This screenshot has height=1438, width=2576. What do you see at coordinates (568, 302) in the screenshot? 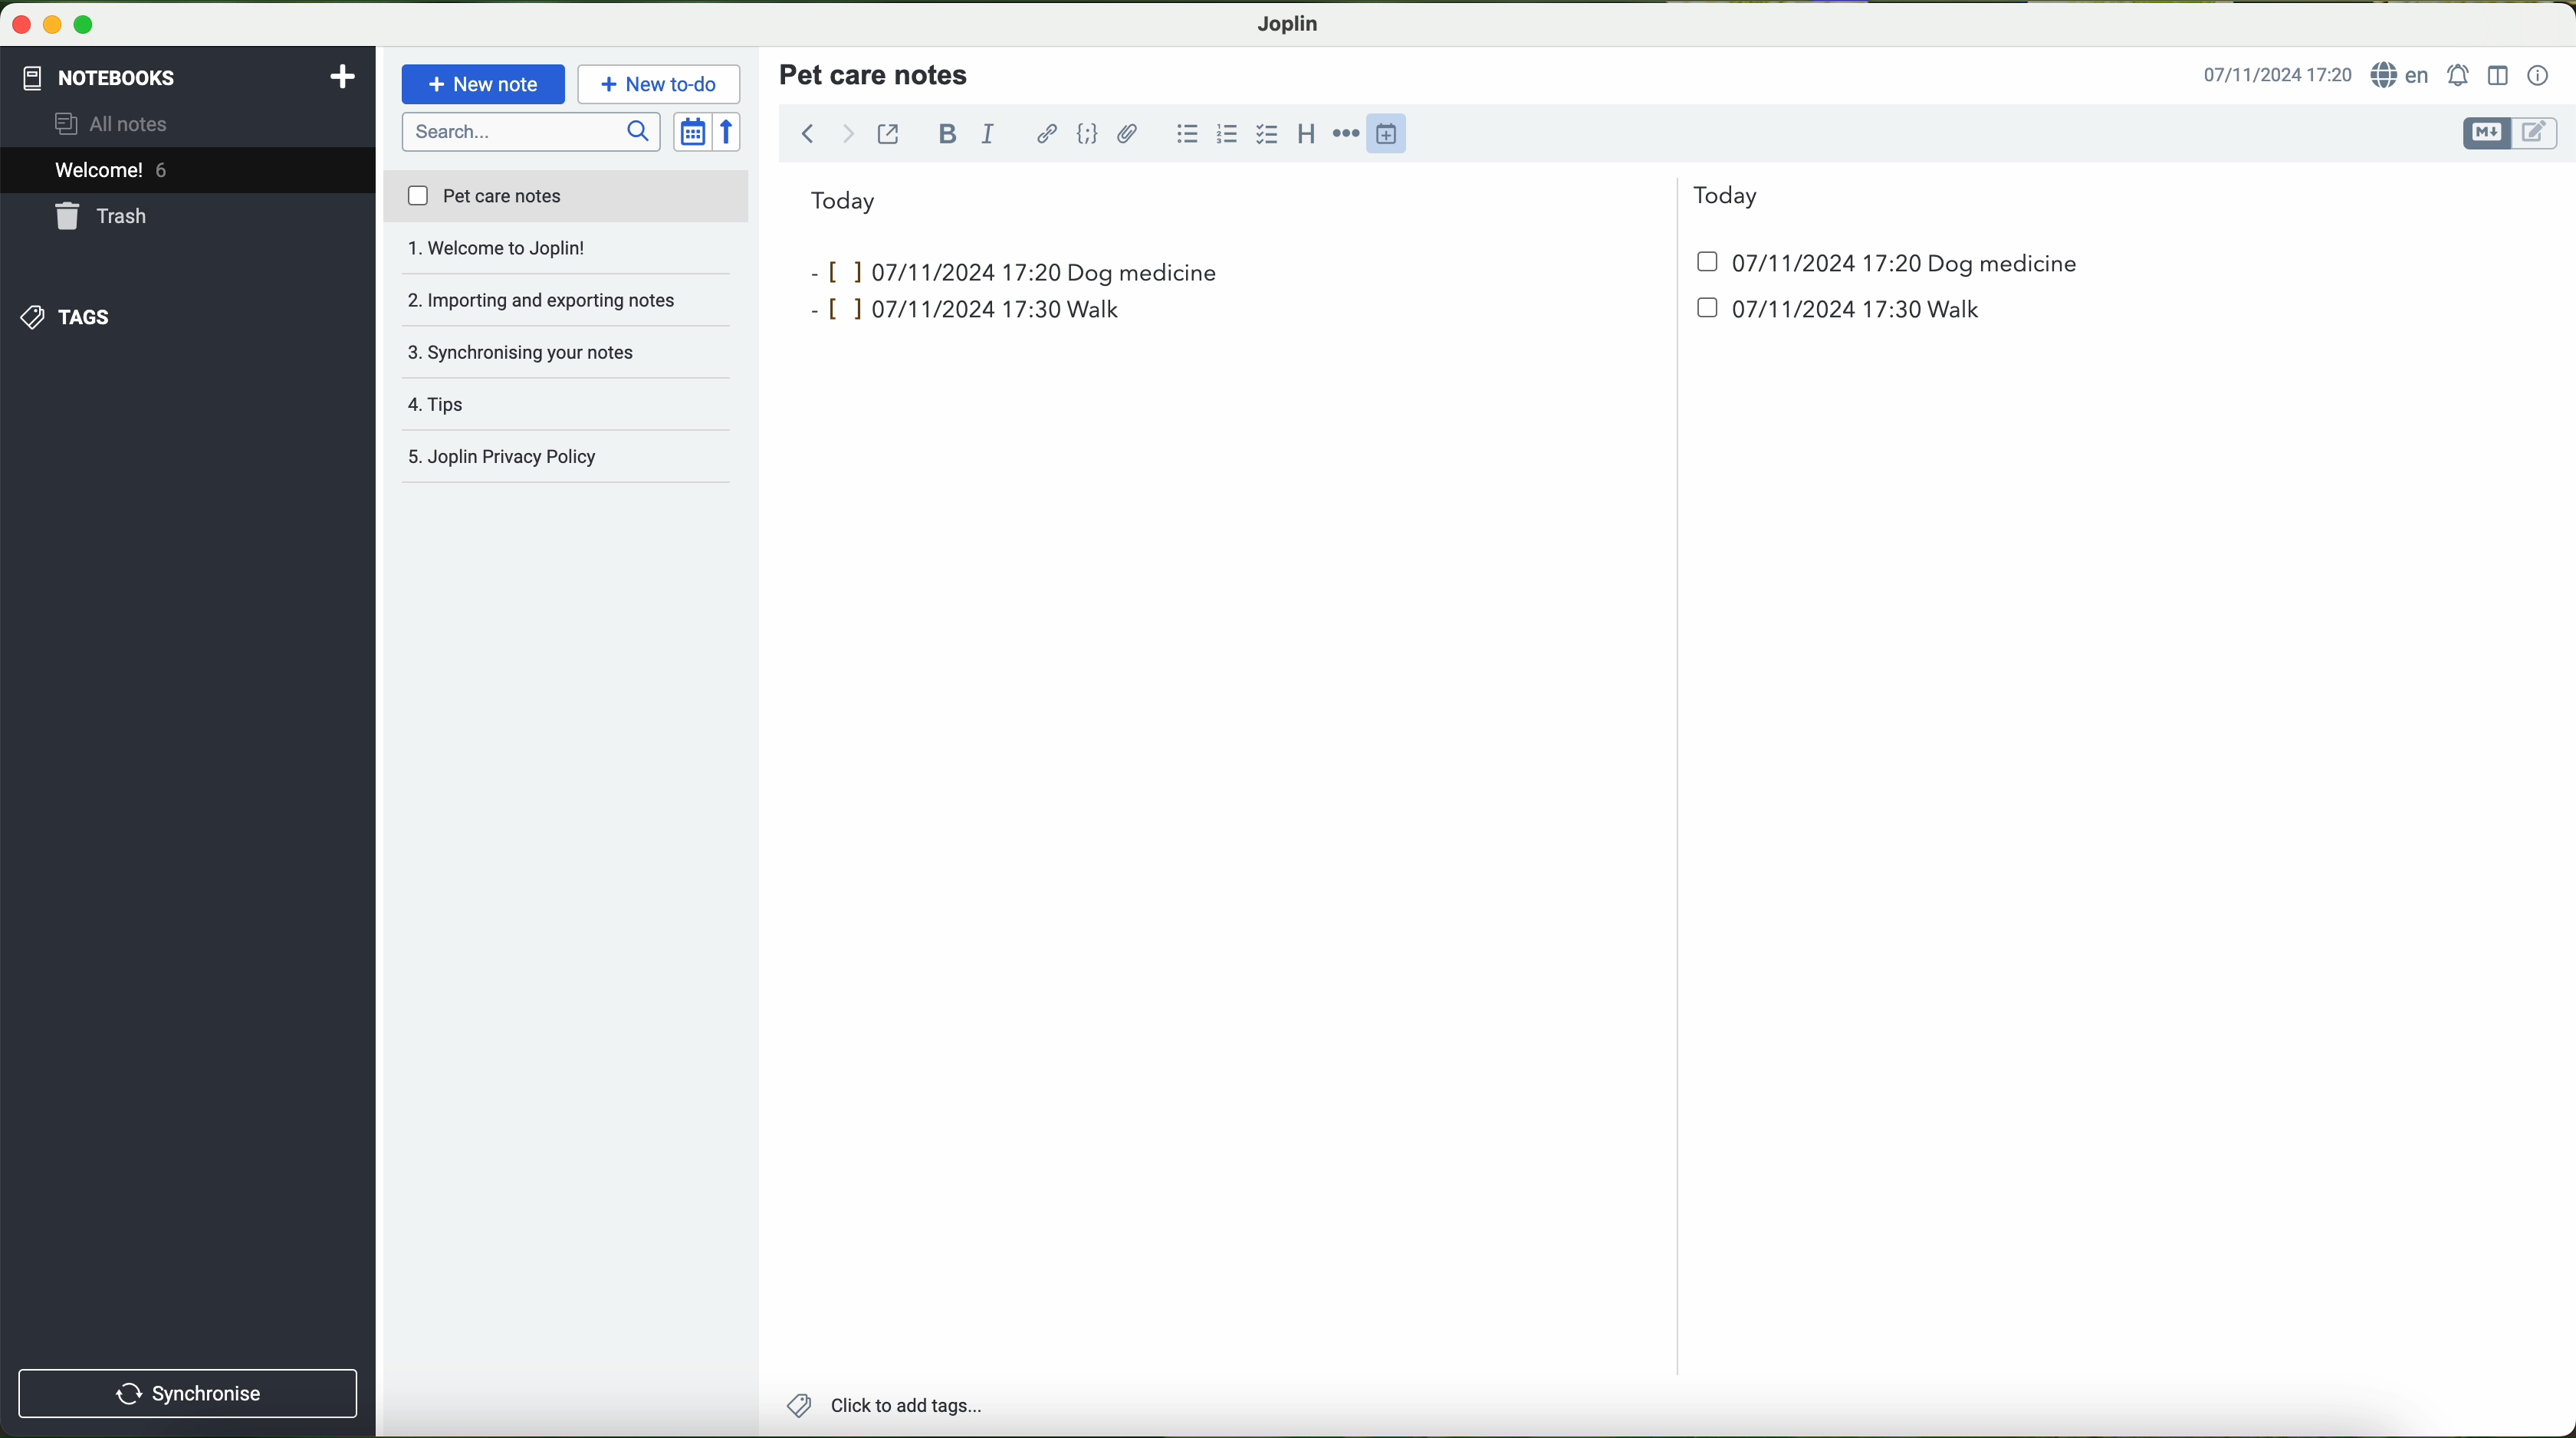
I see `synchronising your notes` at bounding box center [568, 302].